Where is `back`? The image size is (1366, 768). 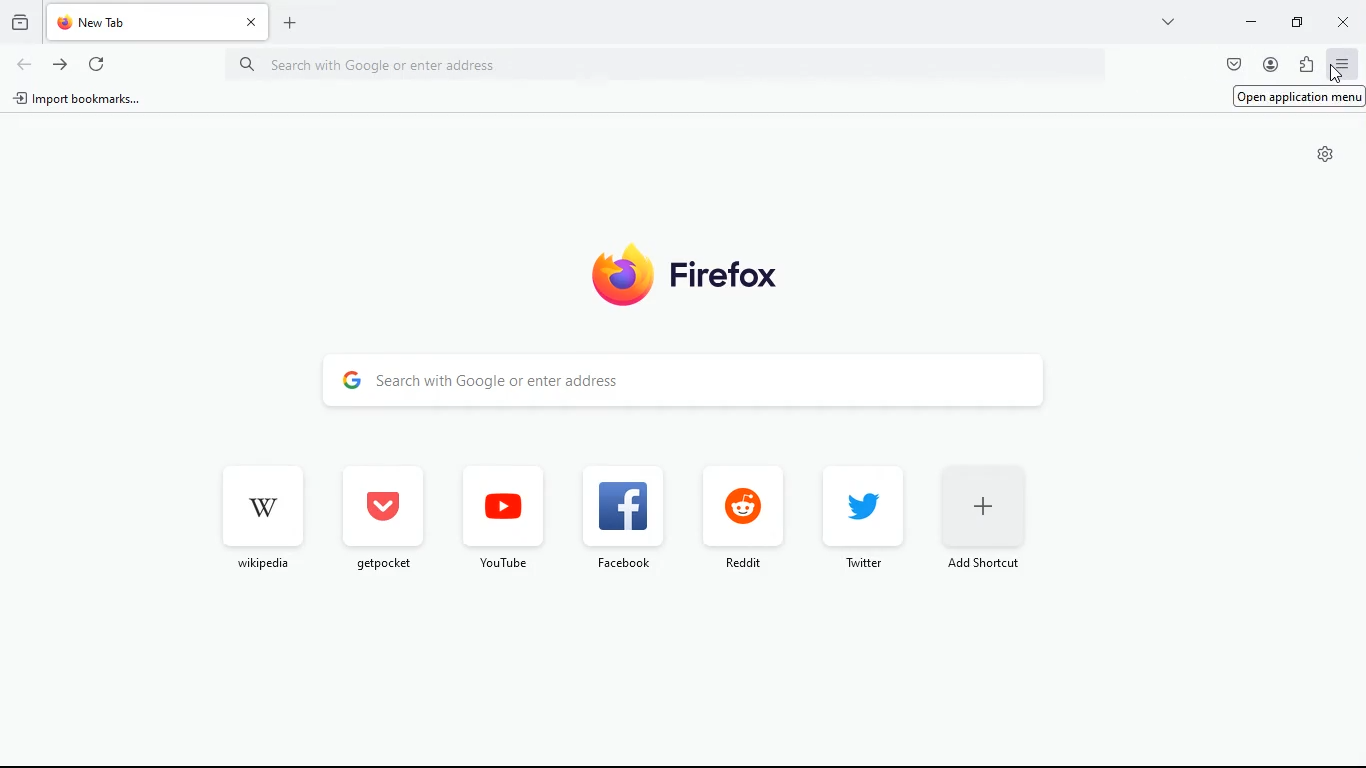 back is located at coordinates (26, 64).